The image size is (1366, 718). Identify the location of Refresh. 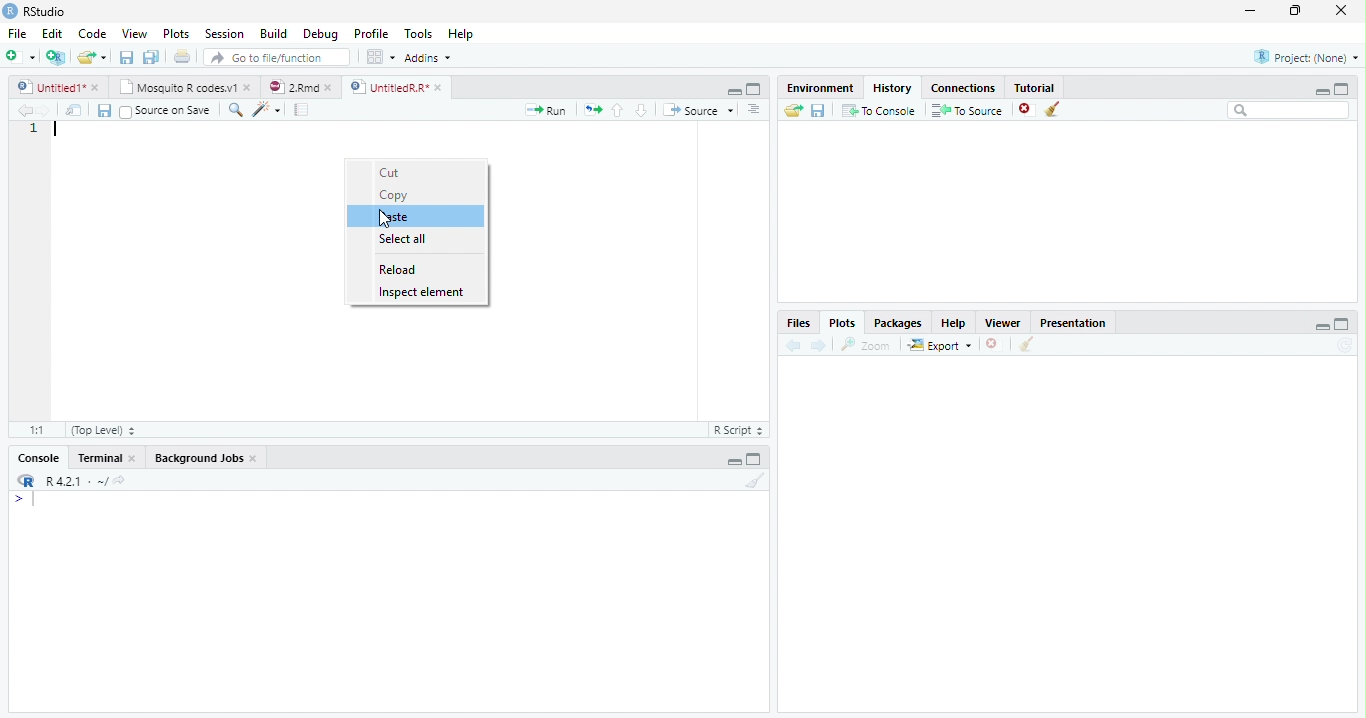
(1345, 346).